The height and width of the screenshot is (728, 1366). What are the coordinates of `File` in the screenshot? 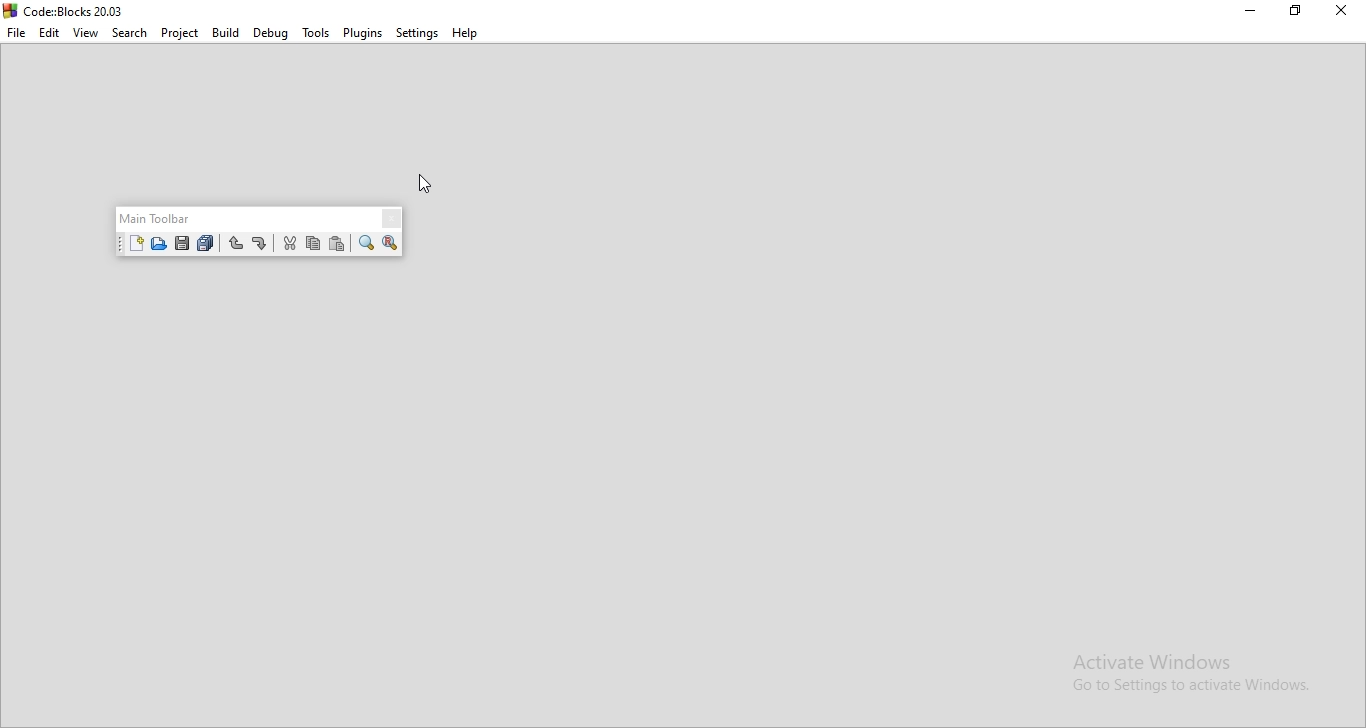 It's located at (16, 34).